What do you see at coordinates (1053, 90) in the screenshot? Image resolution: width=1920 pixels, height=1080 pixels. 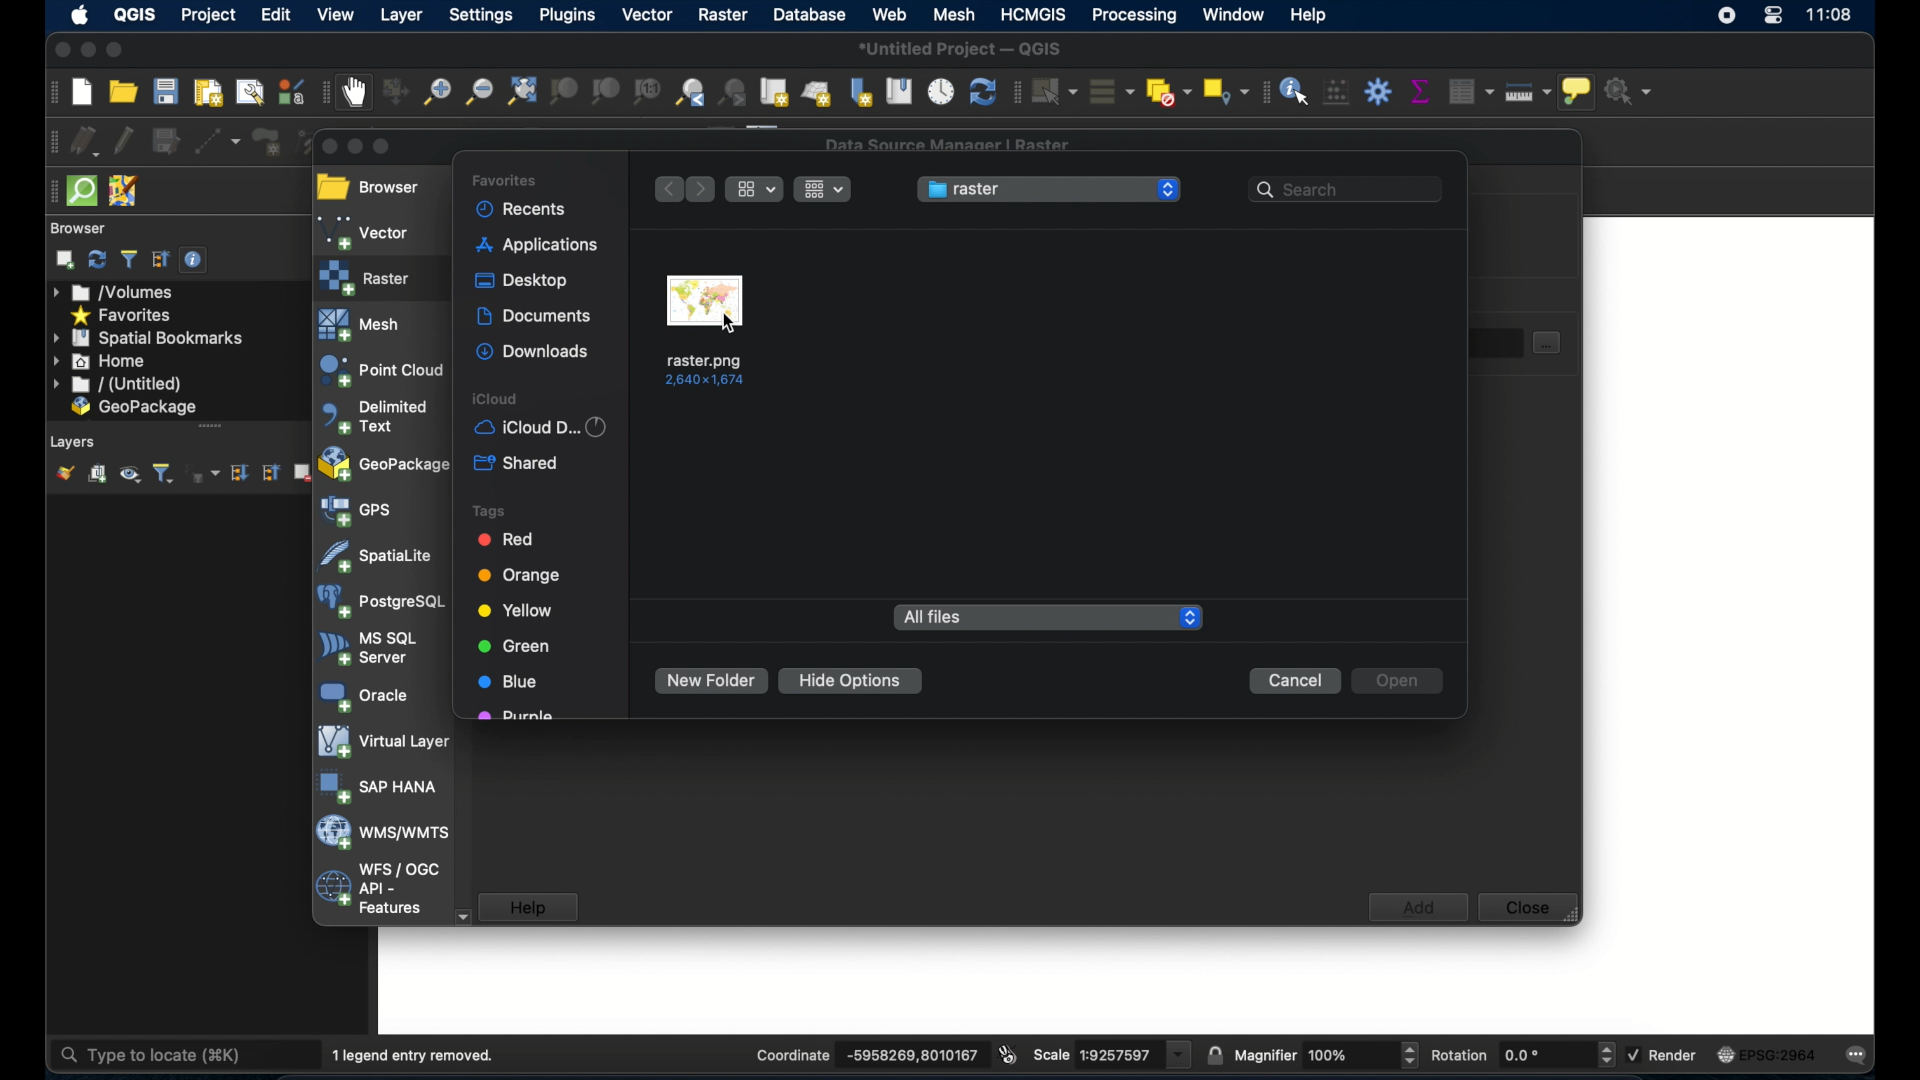 I see `select features by area or single click` at bounding box center [1053, 90].